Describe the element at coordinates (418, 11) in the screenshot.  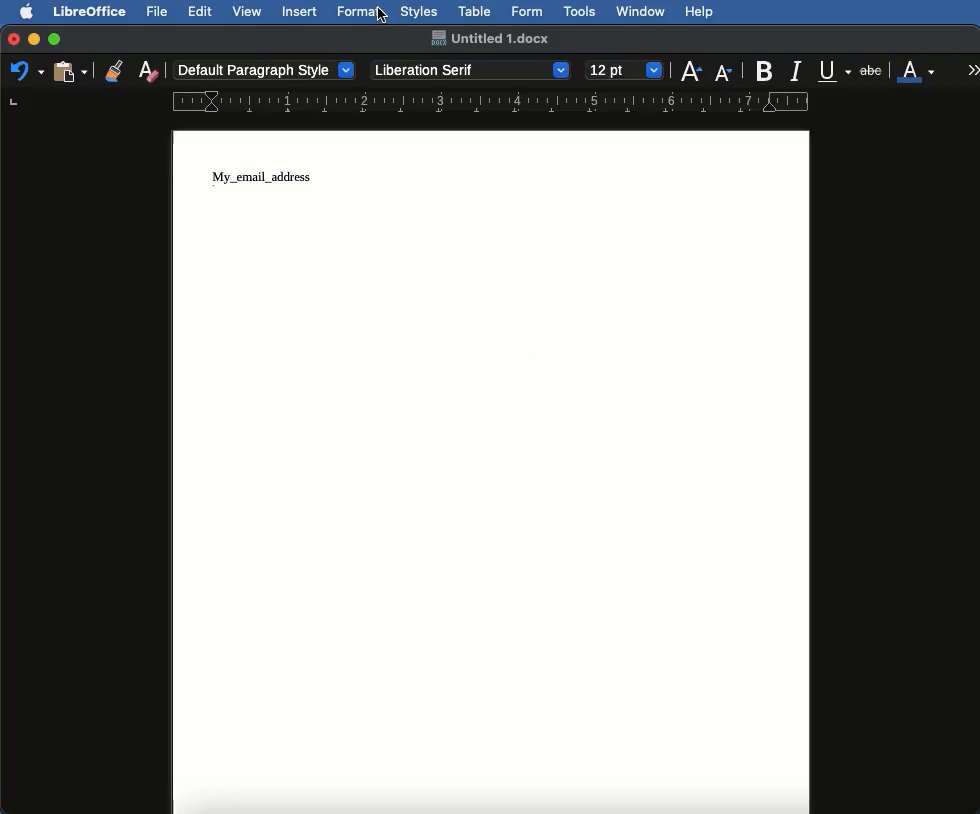
I see `Styles` at that location.